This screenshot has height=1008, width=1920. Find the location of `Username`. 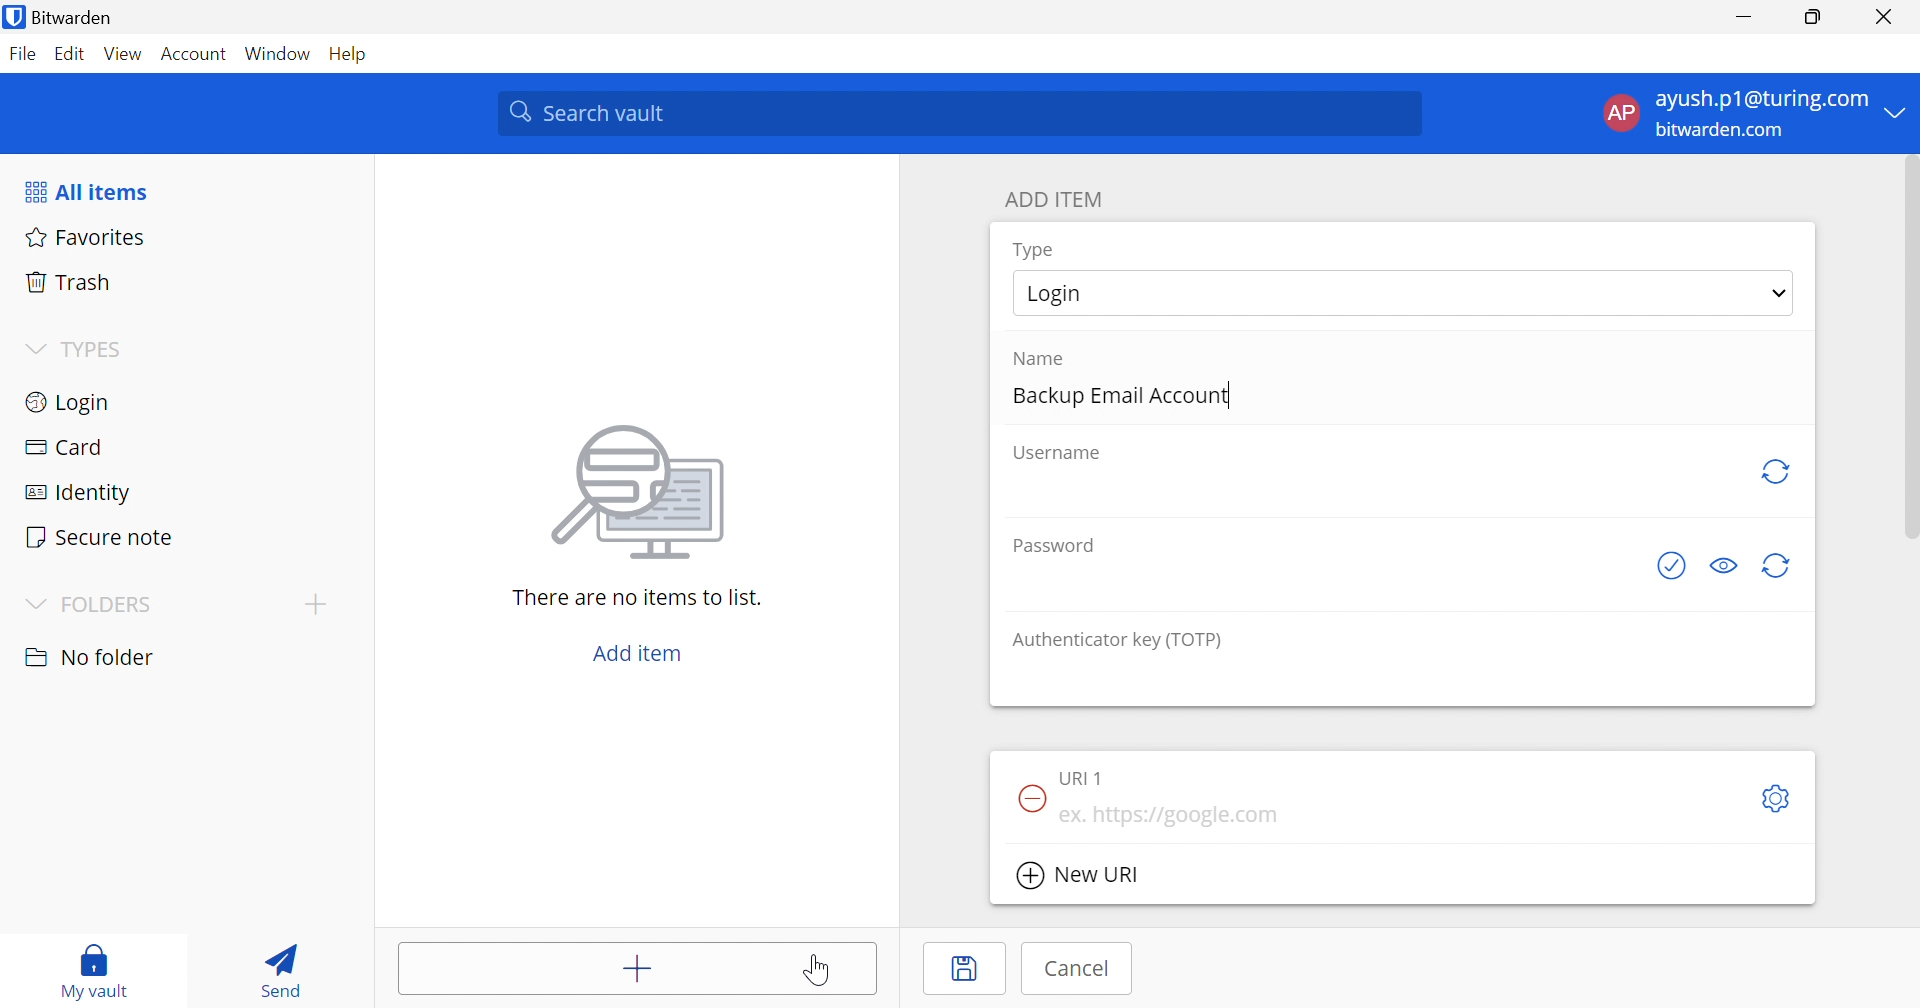

Username is located at coordinates (1059, 451).